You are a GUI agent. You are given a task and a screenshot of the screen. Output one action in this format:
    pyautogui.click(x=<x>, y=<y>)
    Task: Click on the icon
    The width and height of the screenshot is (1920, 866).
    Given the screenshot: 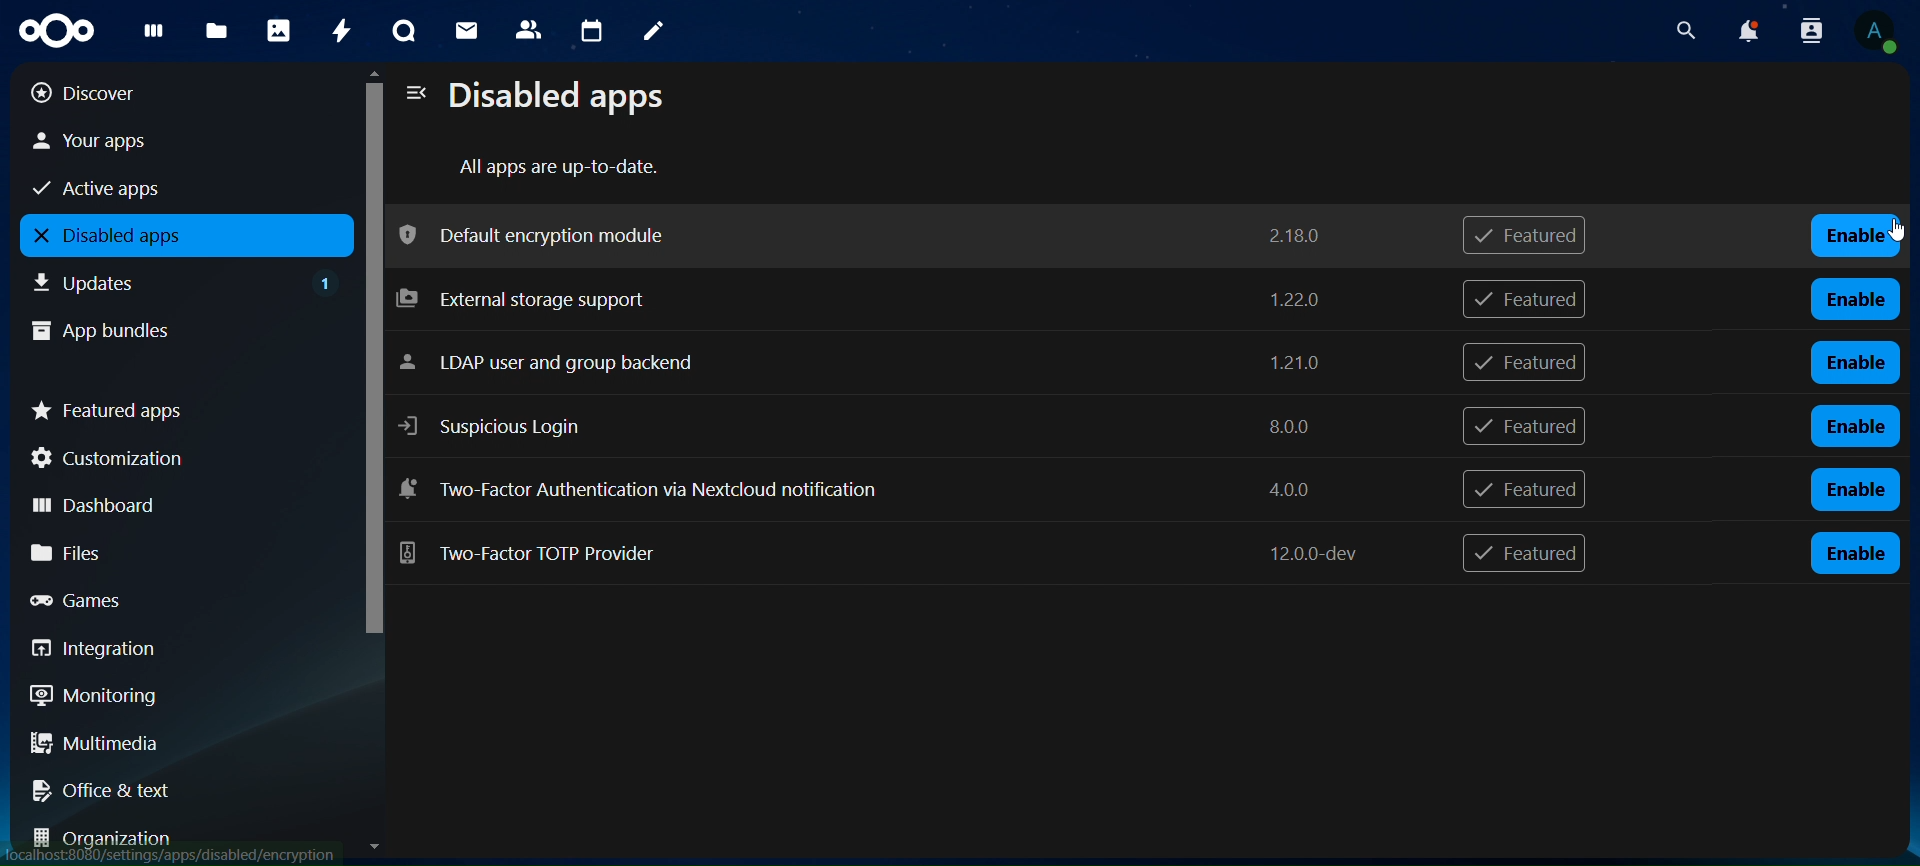 What is the action you would take?
    pyautogui.click(x=53, y=28)
    